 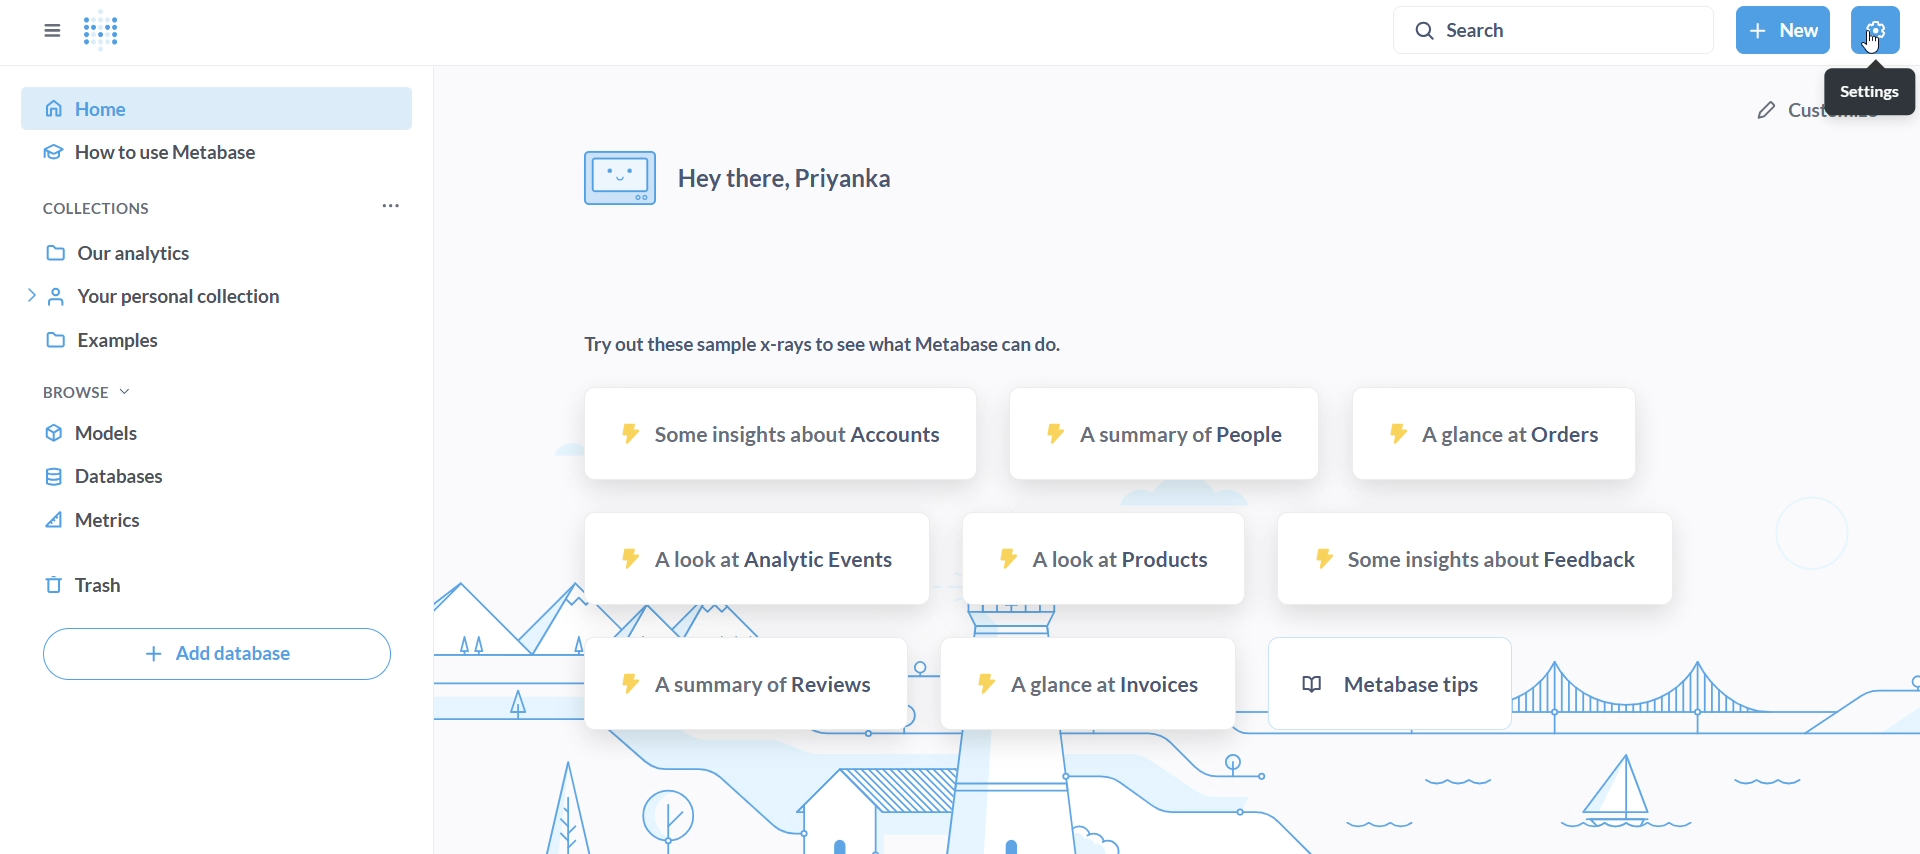 I want to click on a glance at invoices, so click(x=1087, y=683).